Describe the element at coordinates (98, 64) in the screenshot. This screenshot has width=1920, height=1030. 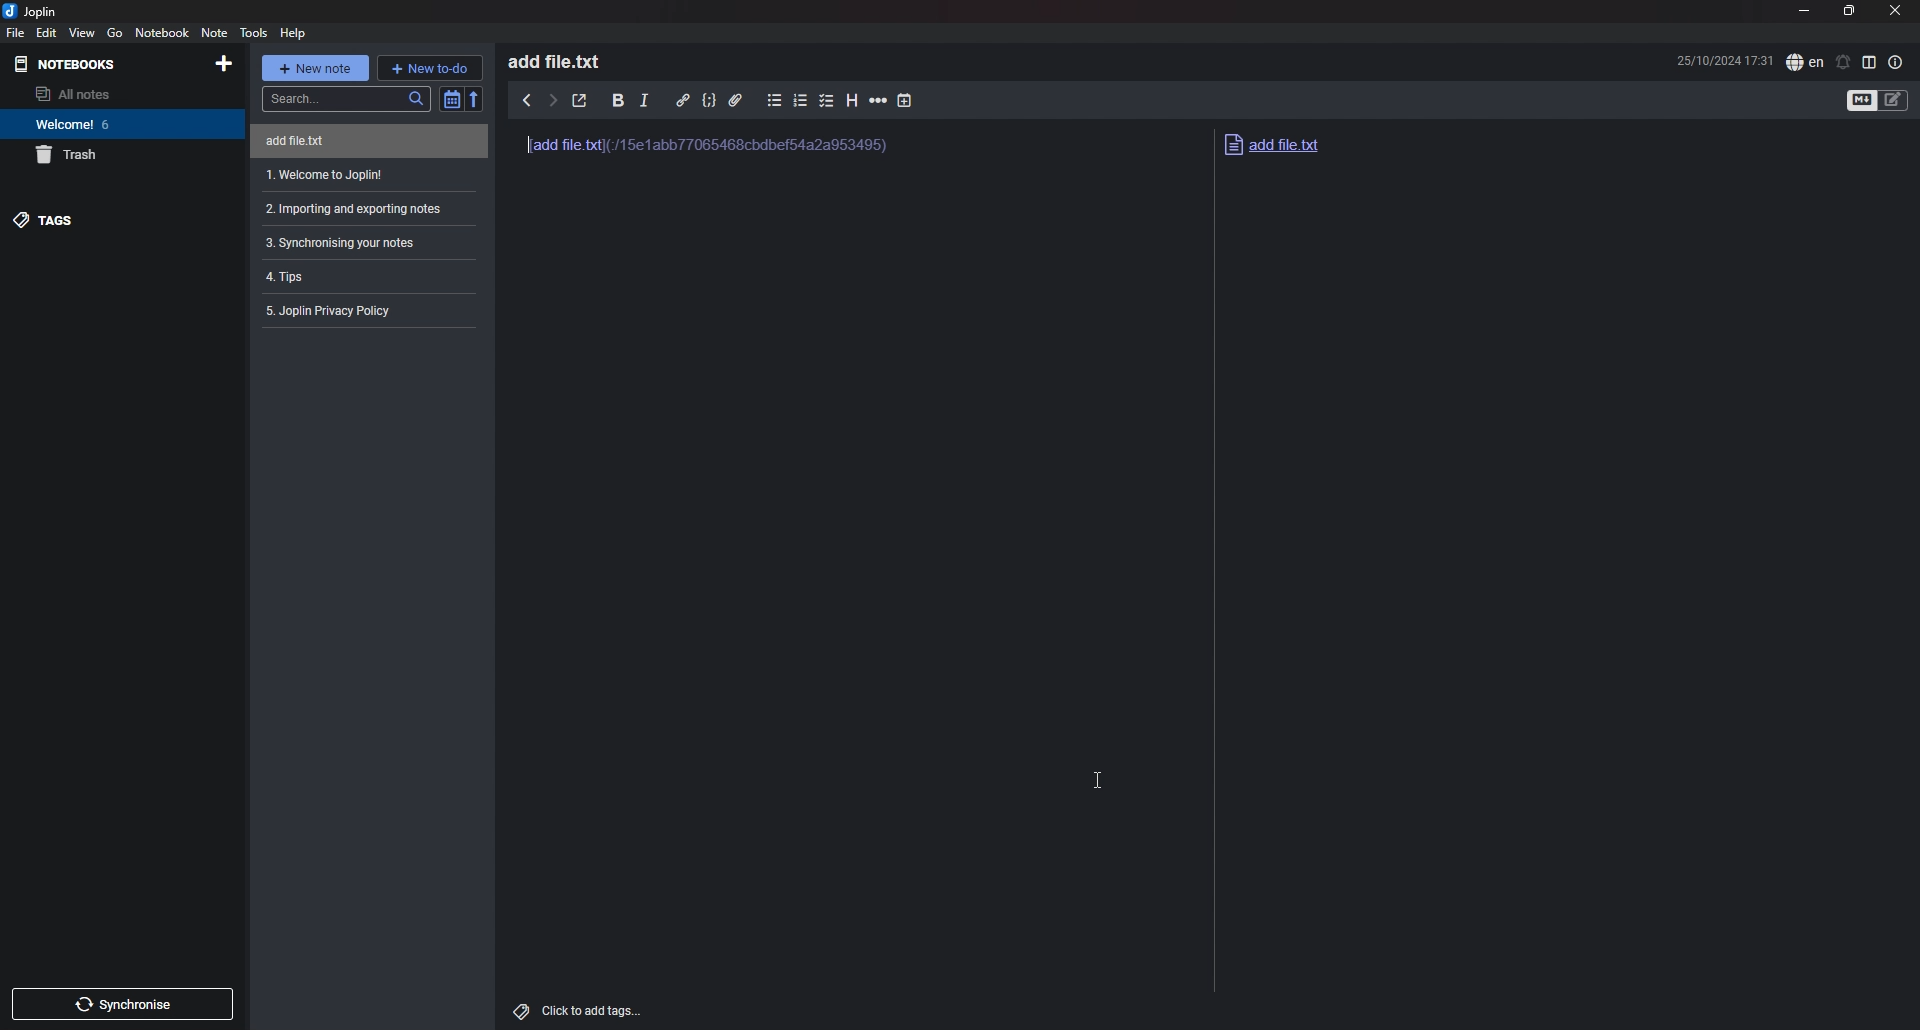
I see `notebooks` at that location.